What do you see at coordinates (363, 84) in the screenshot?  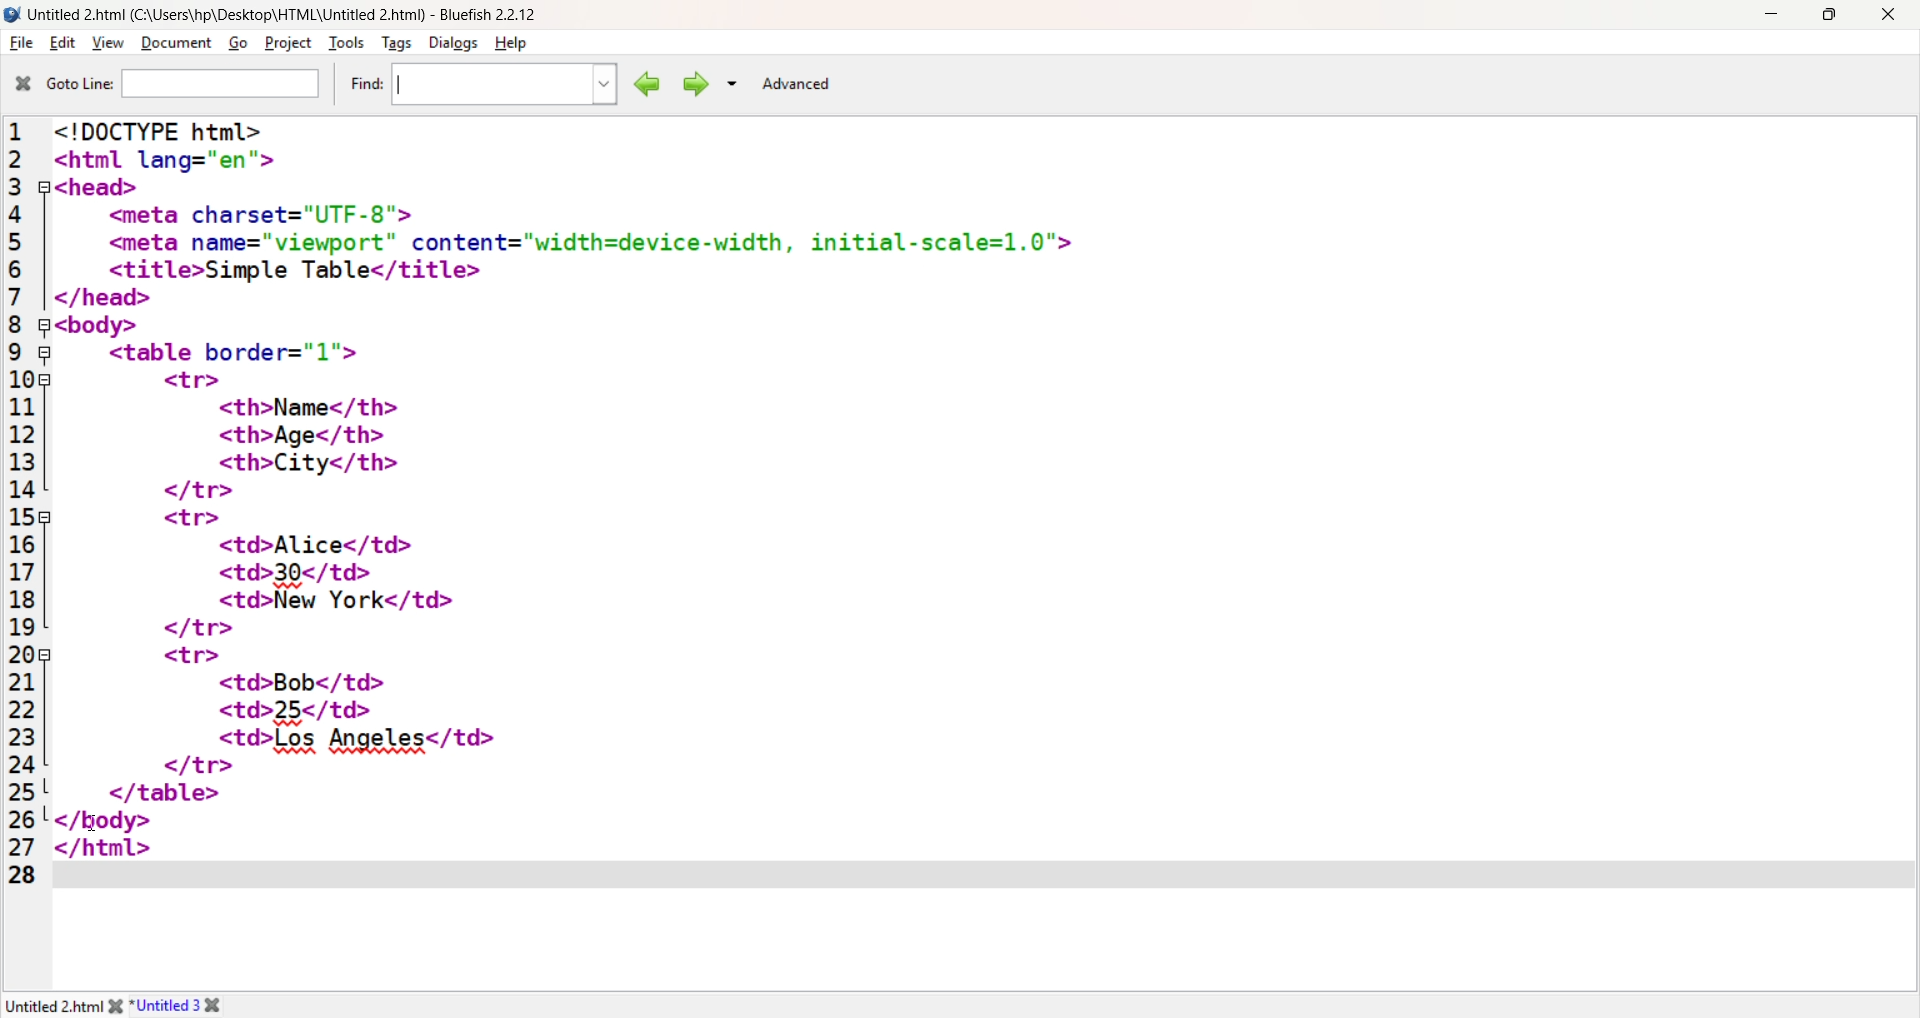 I see `Find:` at bounding box center [363, 84].